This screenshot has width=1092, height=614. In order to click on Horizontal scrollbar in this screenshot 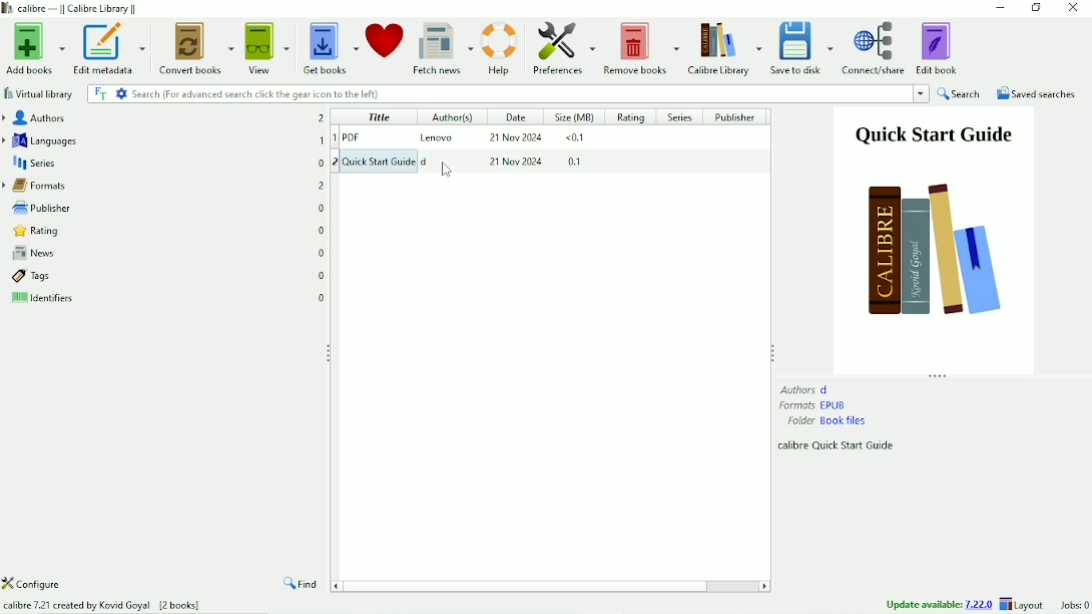, I will do `click(532, 585)`.